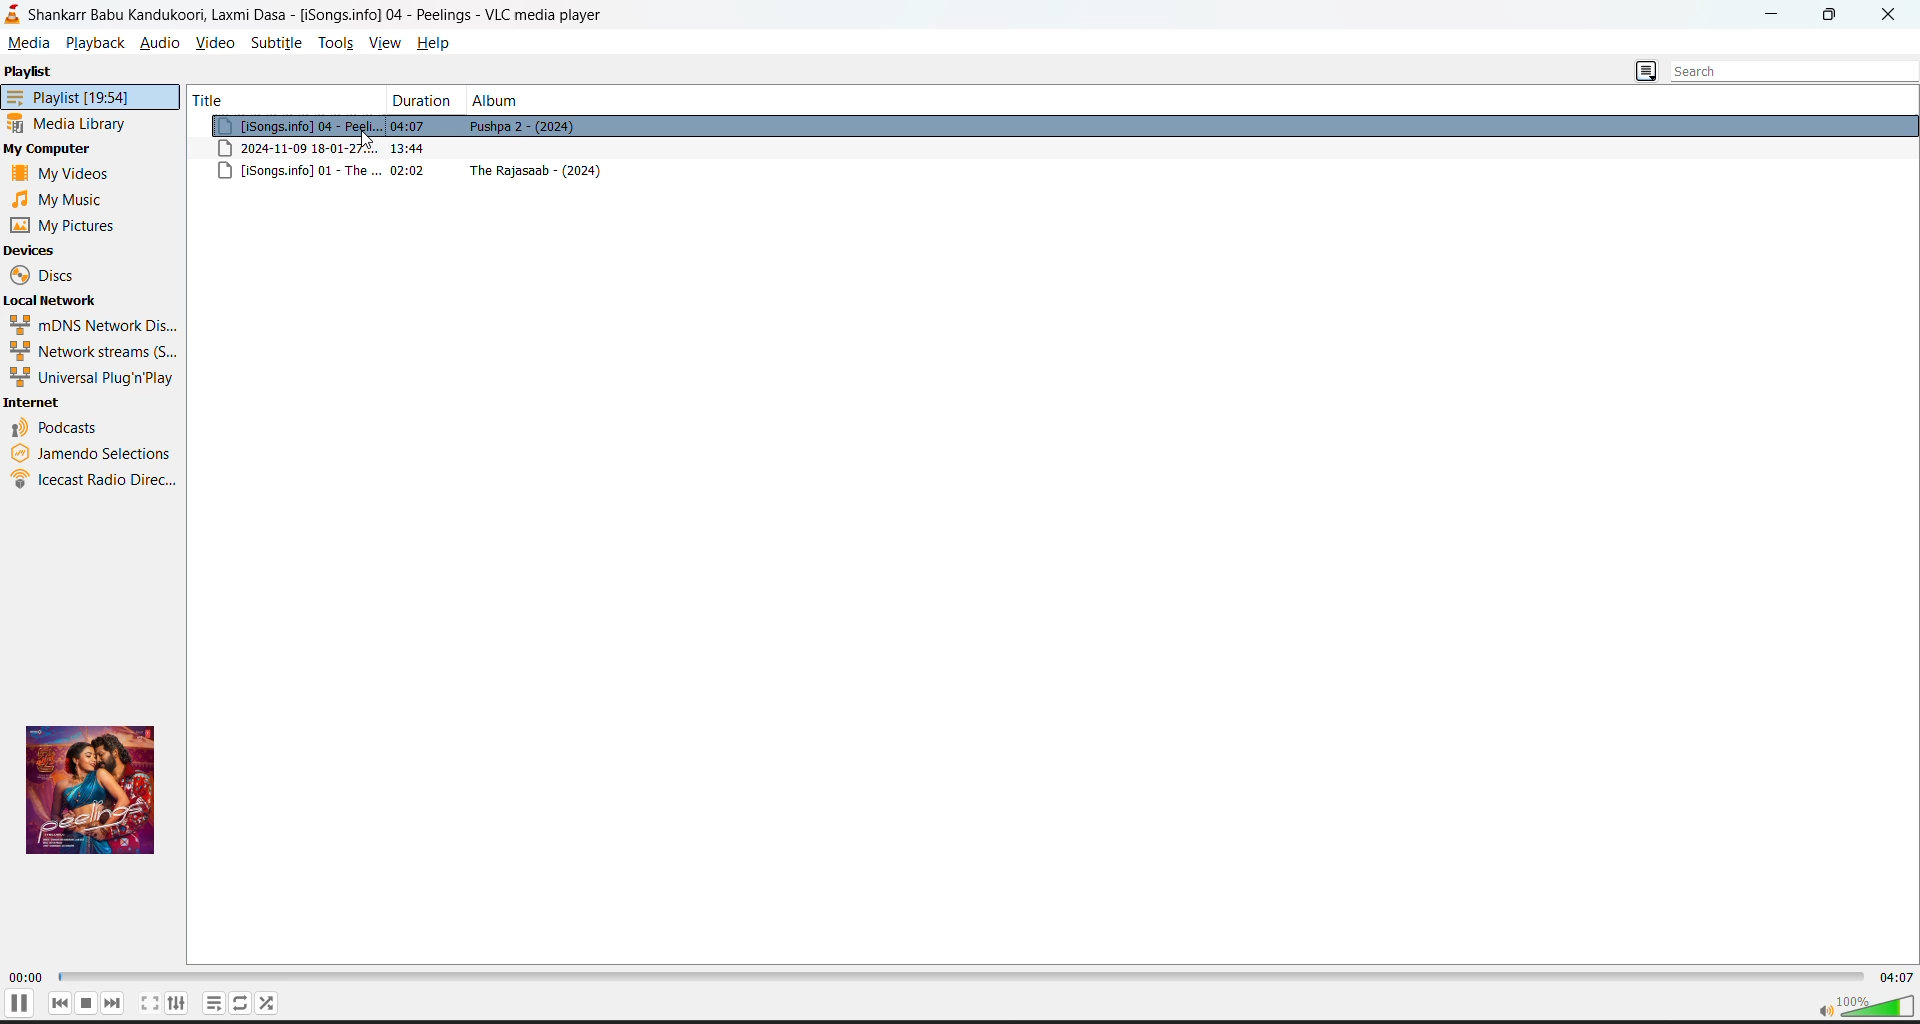 The height and width of the screenshot is (1024, 1920). What do you see at coordinates (329, 16) in the screenshot?
I see `Shankarr Babu Kandukoori, Lxmi Dasa - [iSongs.info] 04 - peelings - VLC media player` at bounding box center [329, 16].